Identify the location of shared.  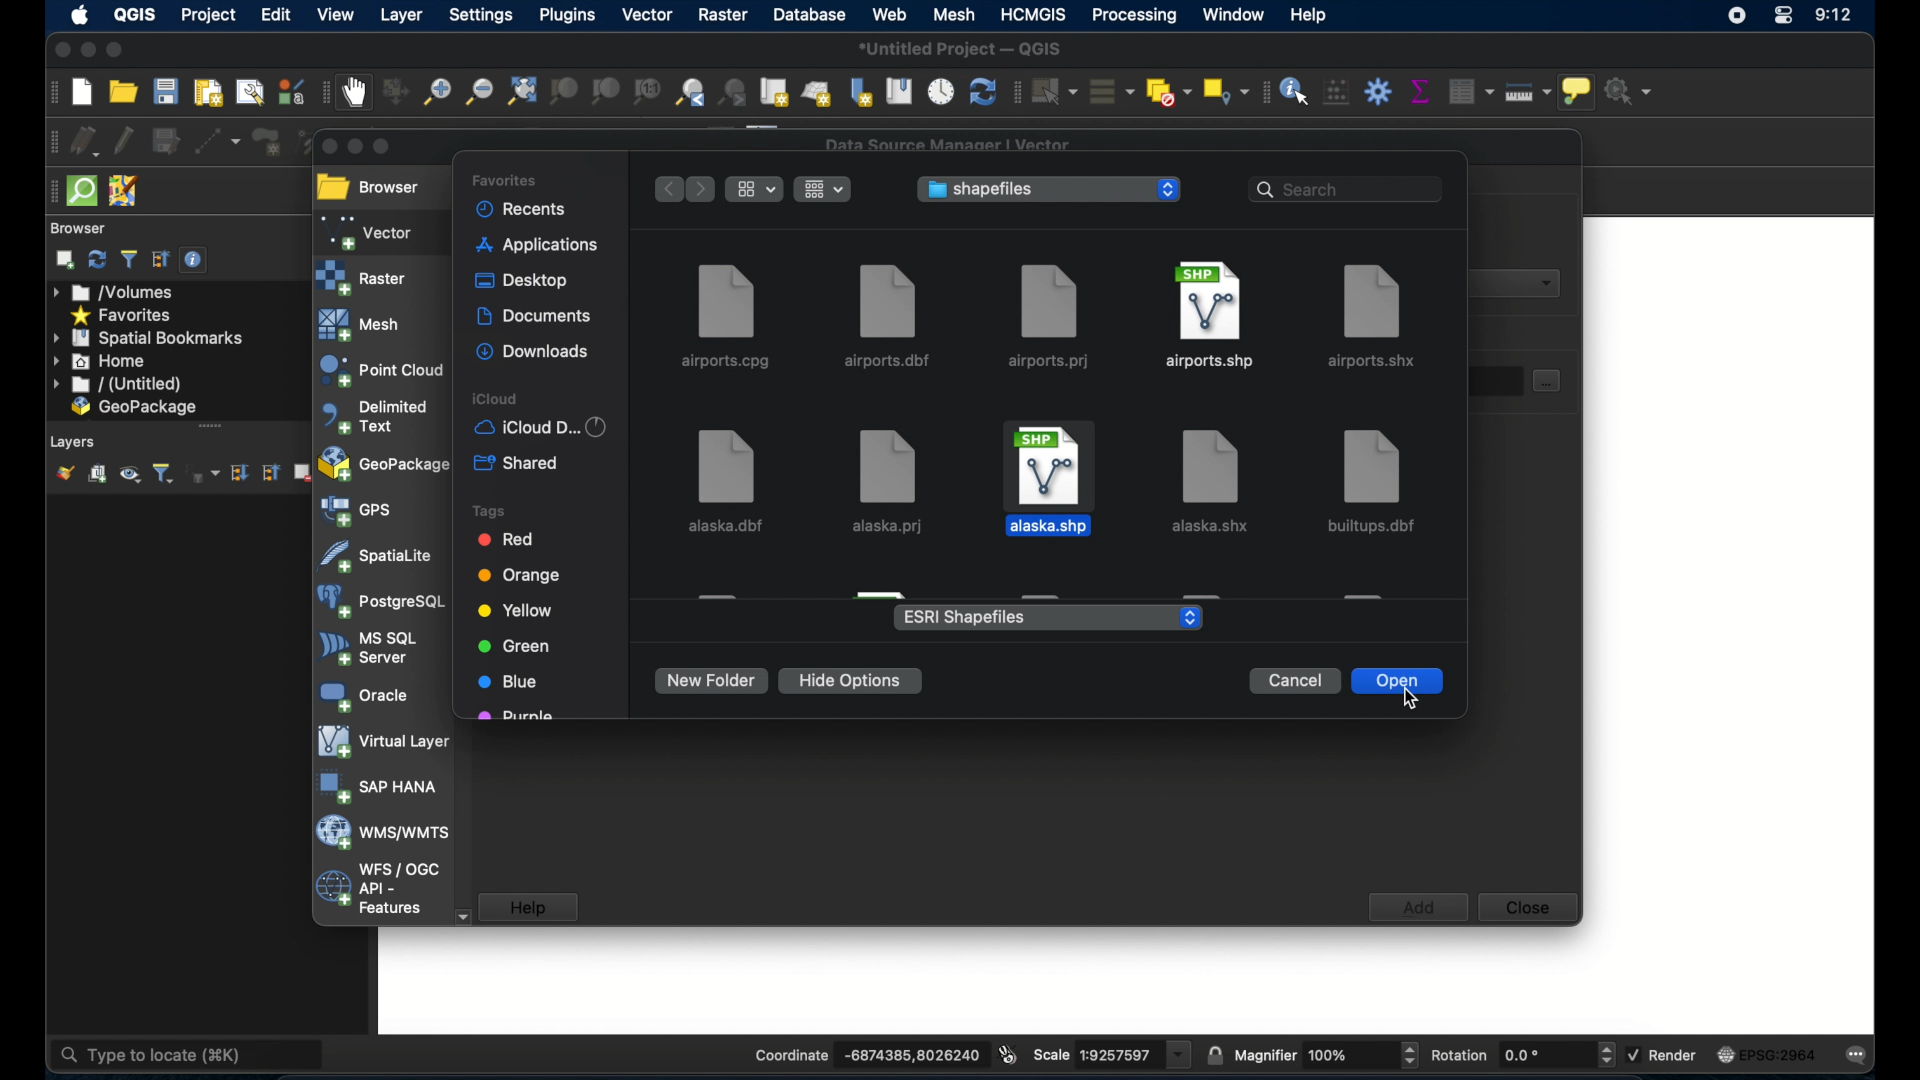
(516, 462).